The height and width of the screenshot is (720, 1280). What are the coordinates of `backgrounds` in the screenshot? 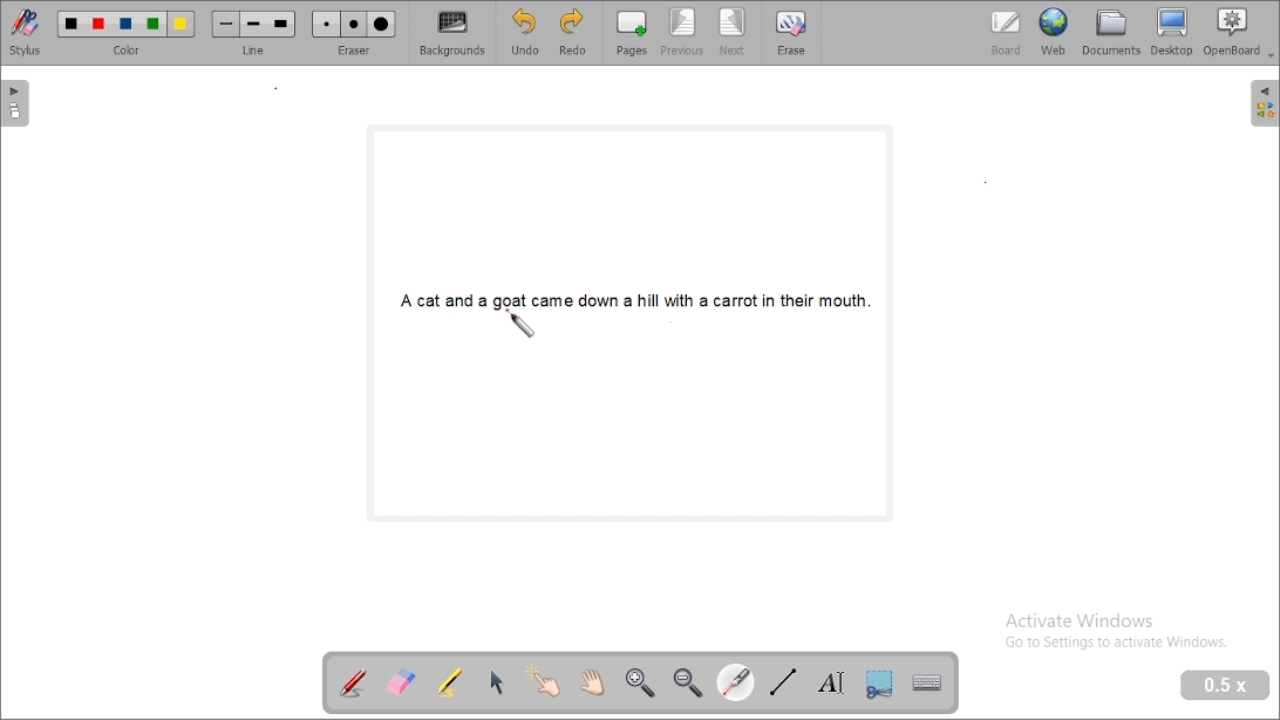 It's located at (454, 33).